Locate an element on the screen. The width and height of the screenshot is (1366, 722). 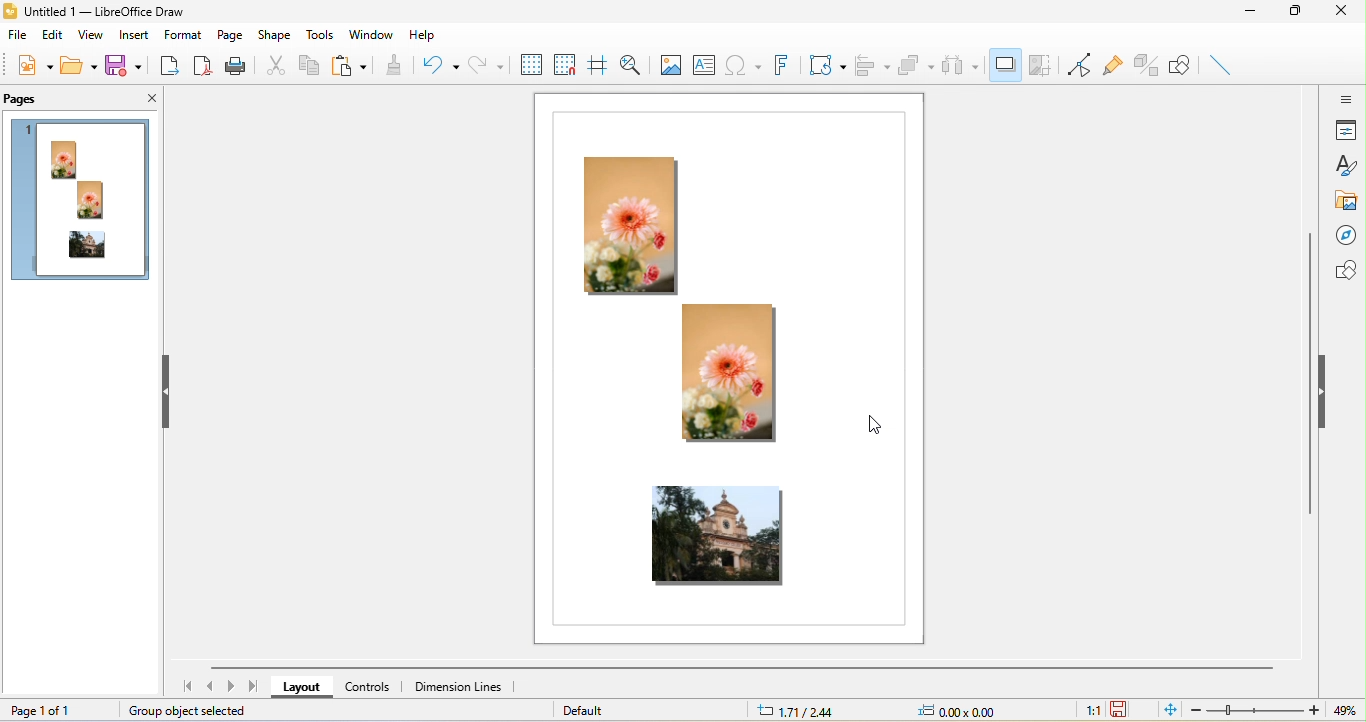
0.00x0.00 is located at coordinates (958, 710).